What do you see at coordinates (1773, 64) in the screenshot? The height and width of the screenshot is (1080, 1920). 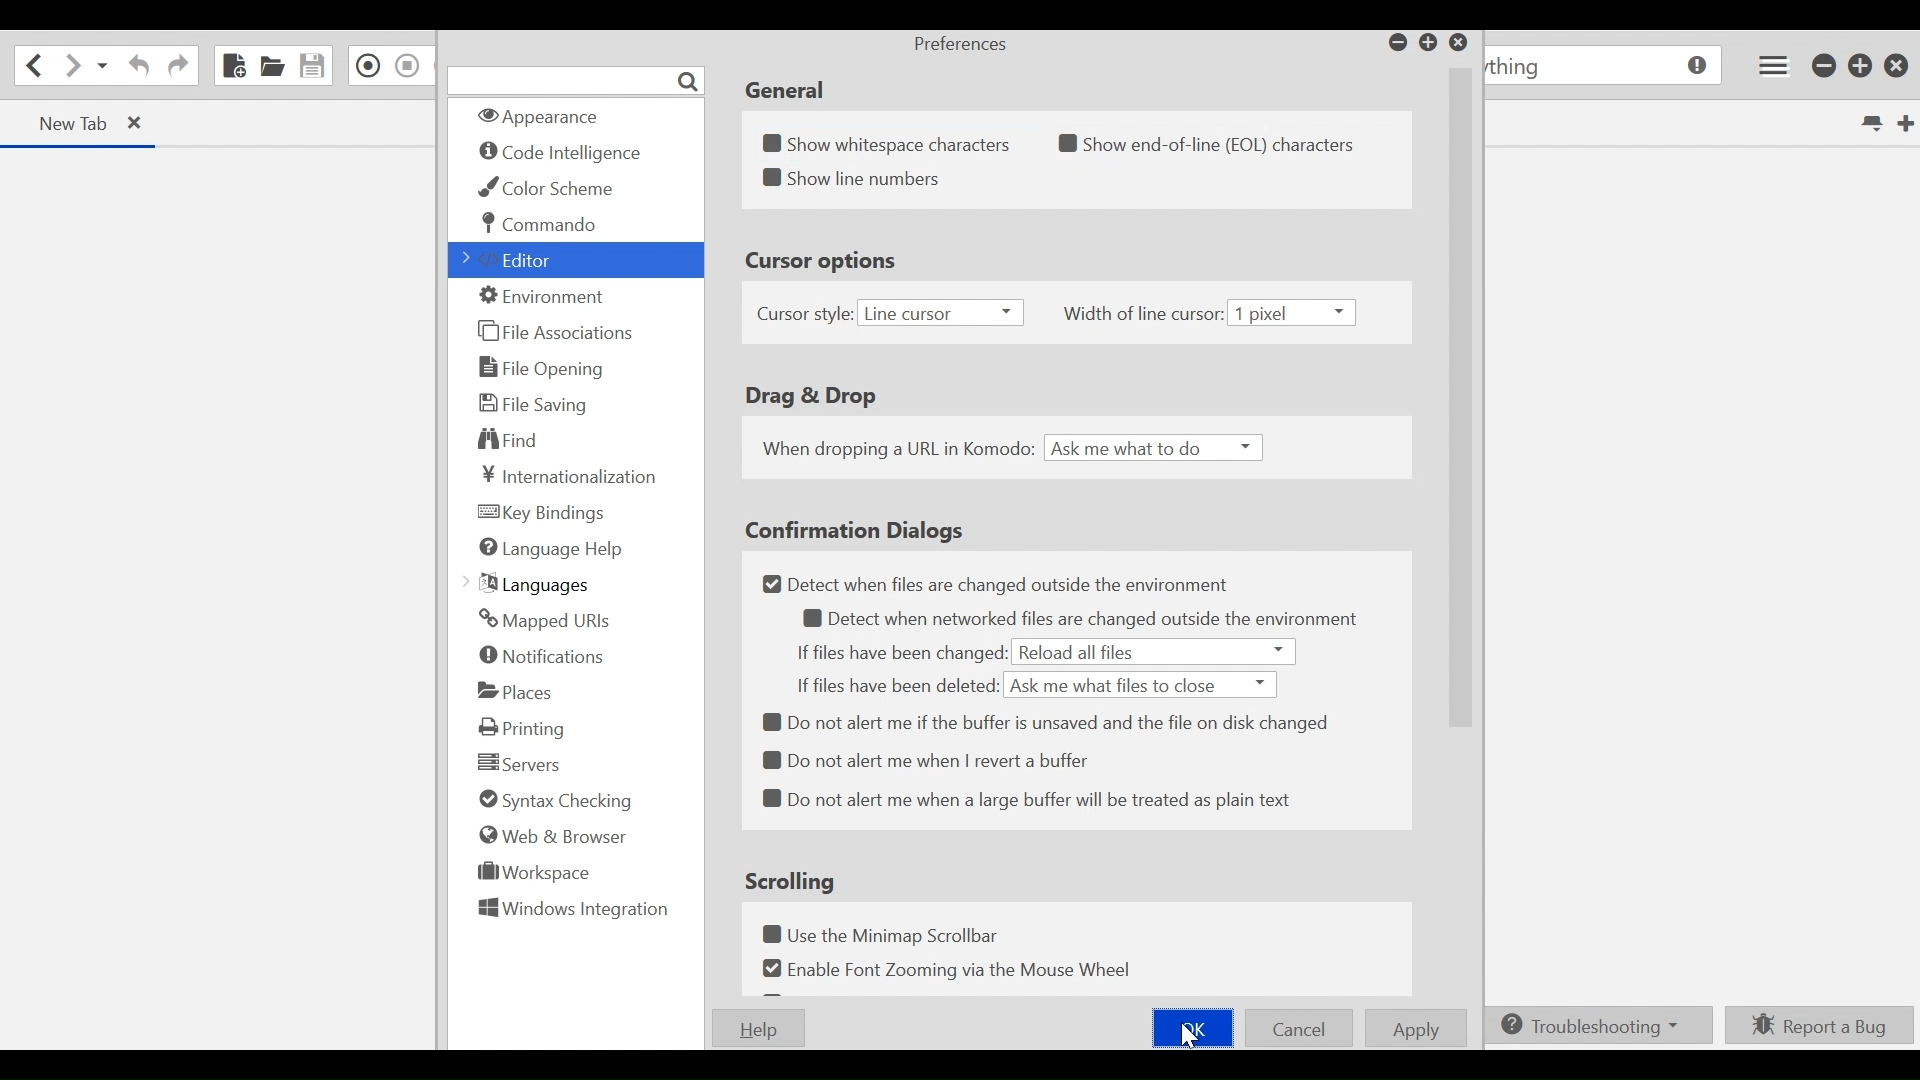 I see `Application menu` at bounding box center [1773, 64].